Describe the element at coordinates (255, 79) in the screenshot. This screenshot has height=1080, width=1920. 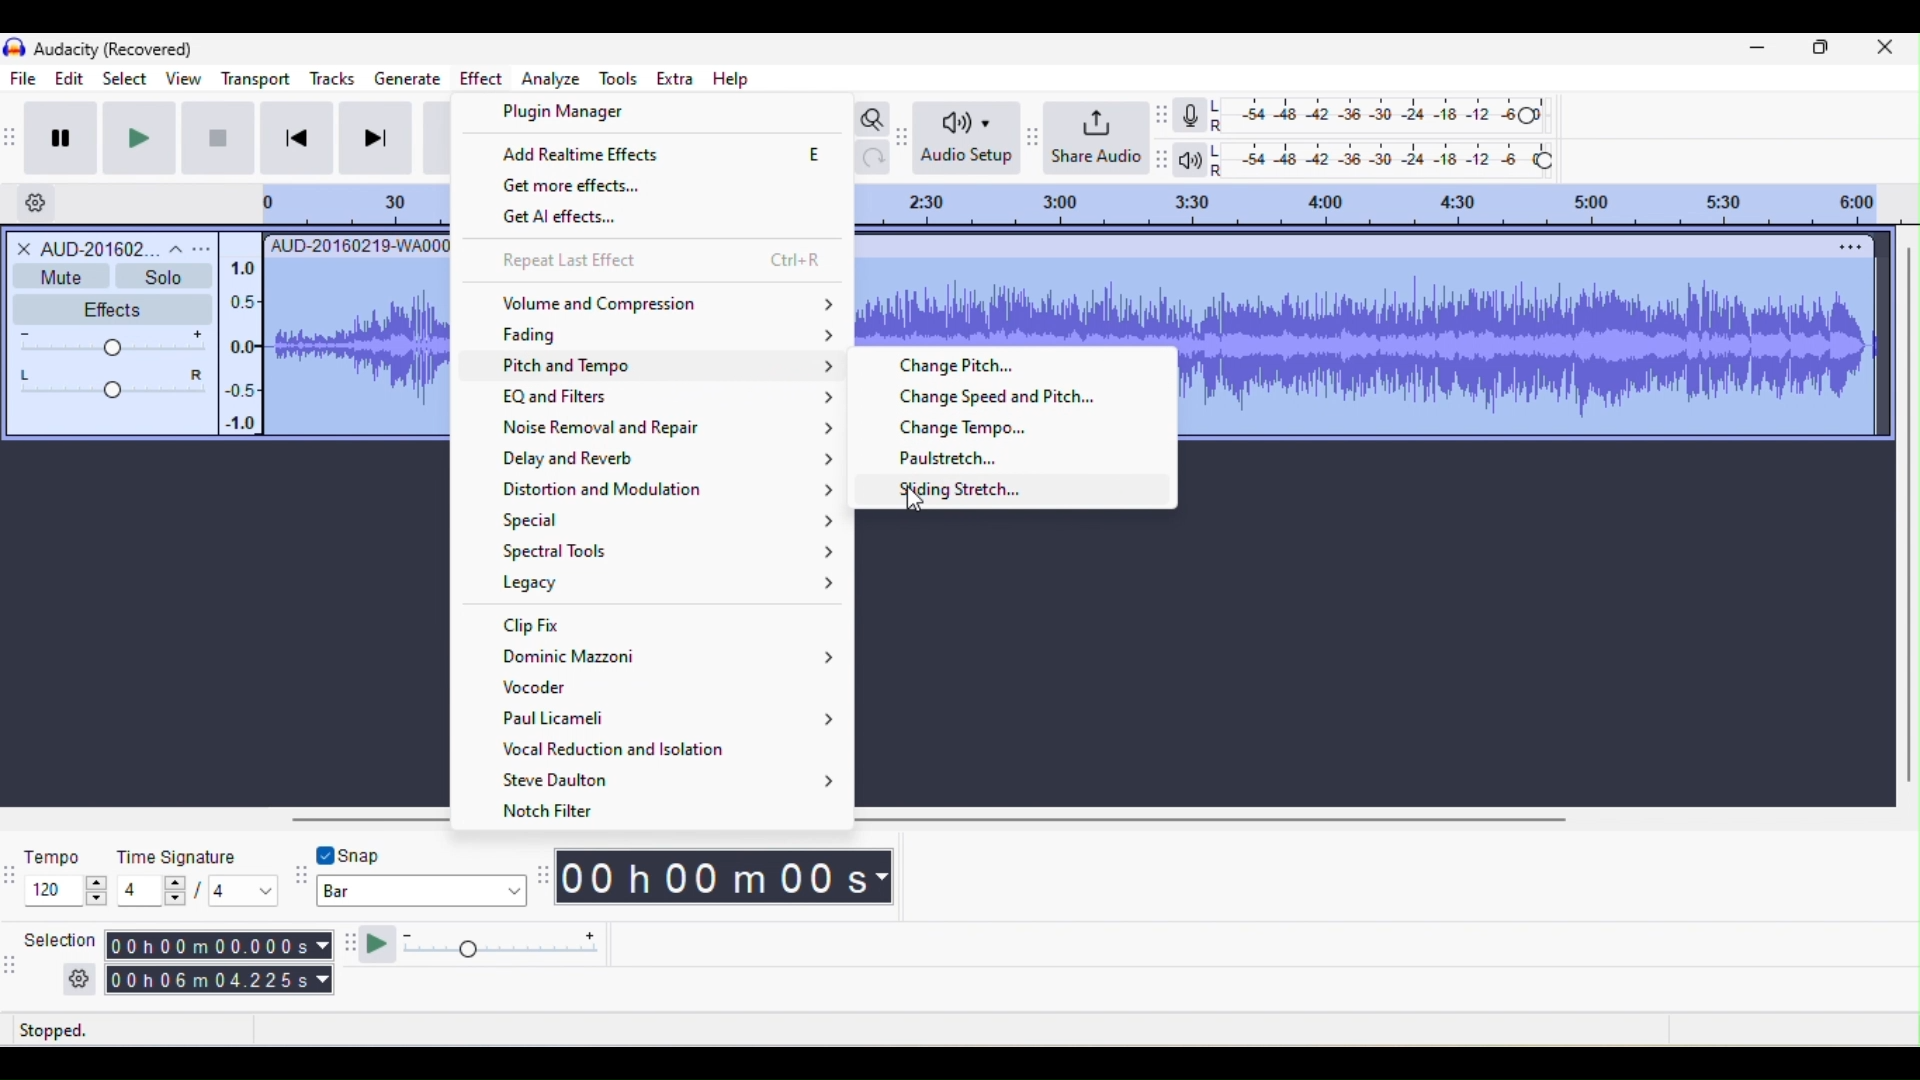
I see `transport` at that location.